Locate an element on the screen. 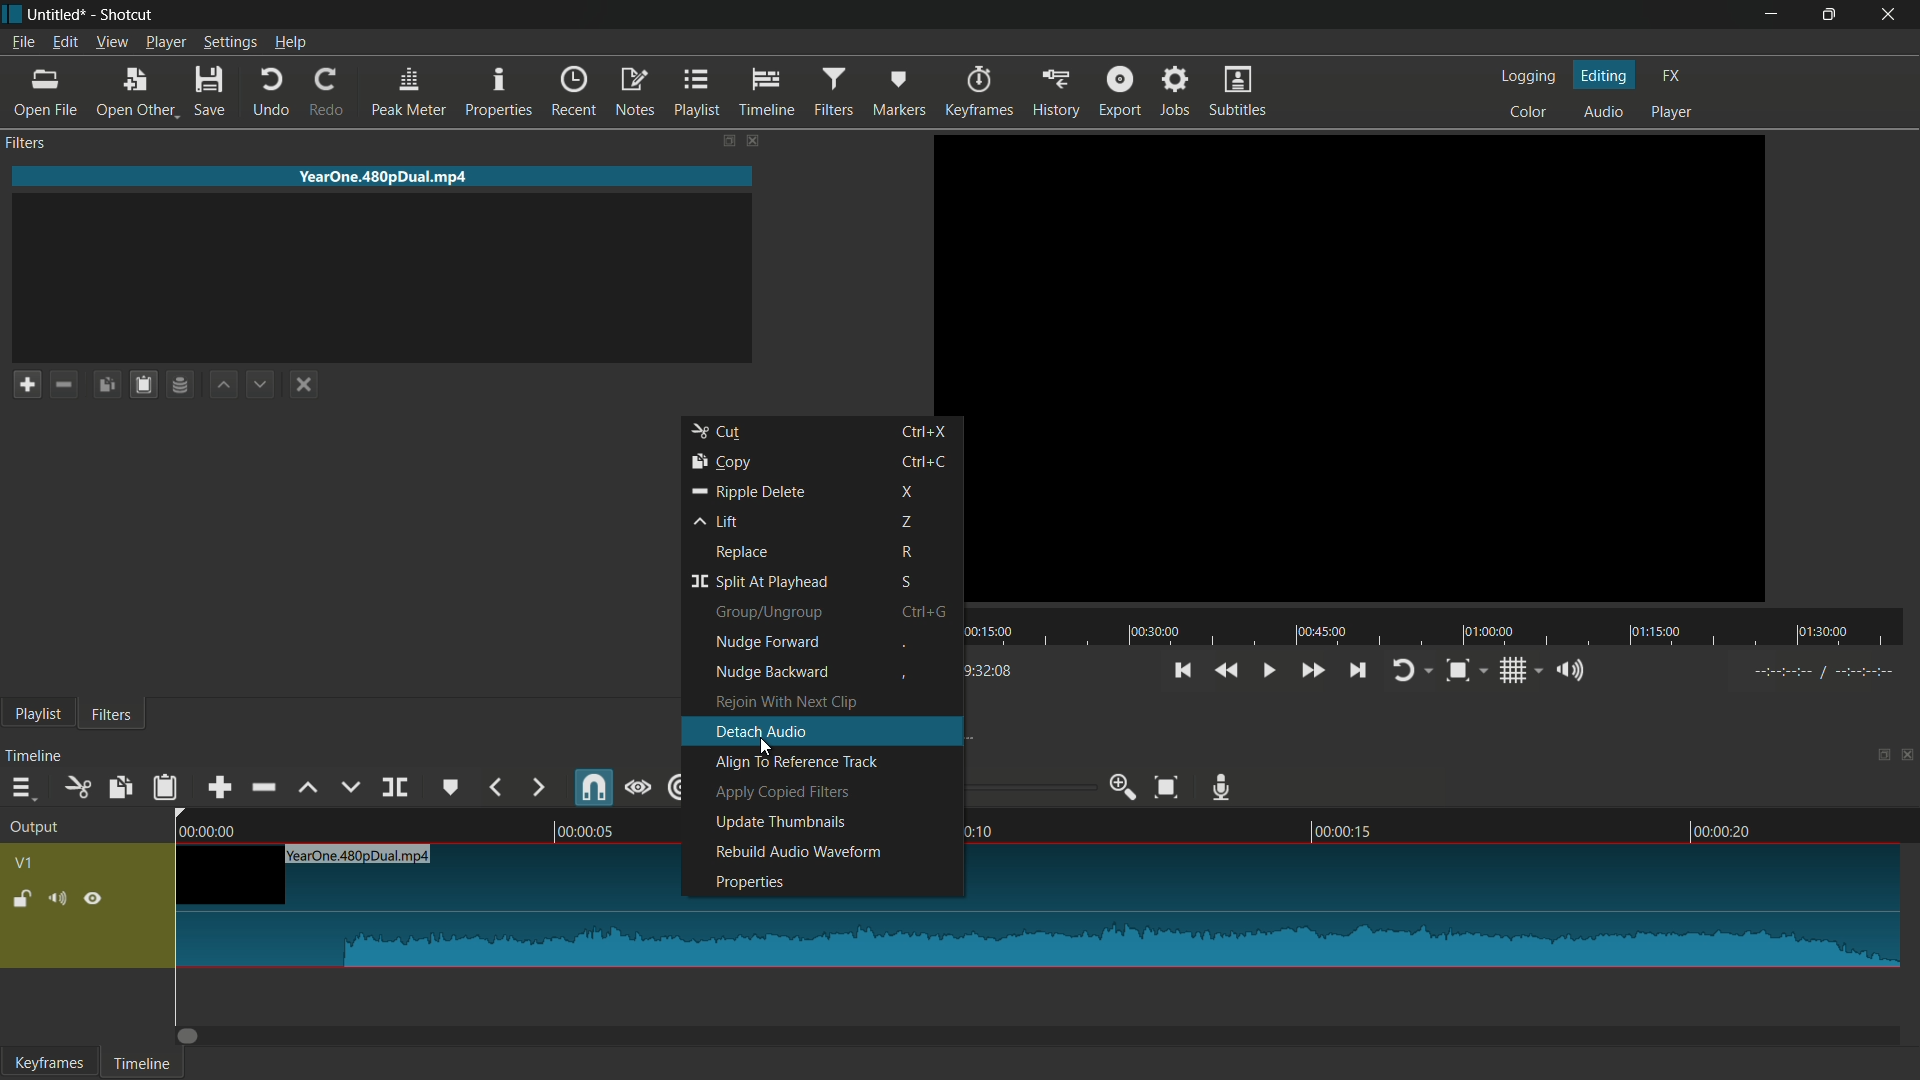 The height and width of the screenshot is (1080, 1920). timeline is located at coordinates (35, 754).